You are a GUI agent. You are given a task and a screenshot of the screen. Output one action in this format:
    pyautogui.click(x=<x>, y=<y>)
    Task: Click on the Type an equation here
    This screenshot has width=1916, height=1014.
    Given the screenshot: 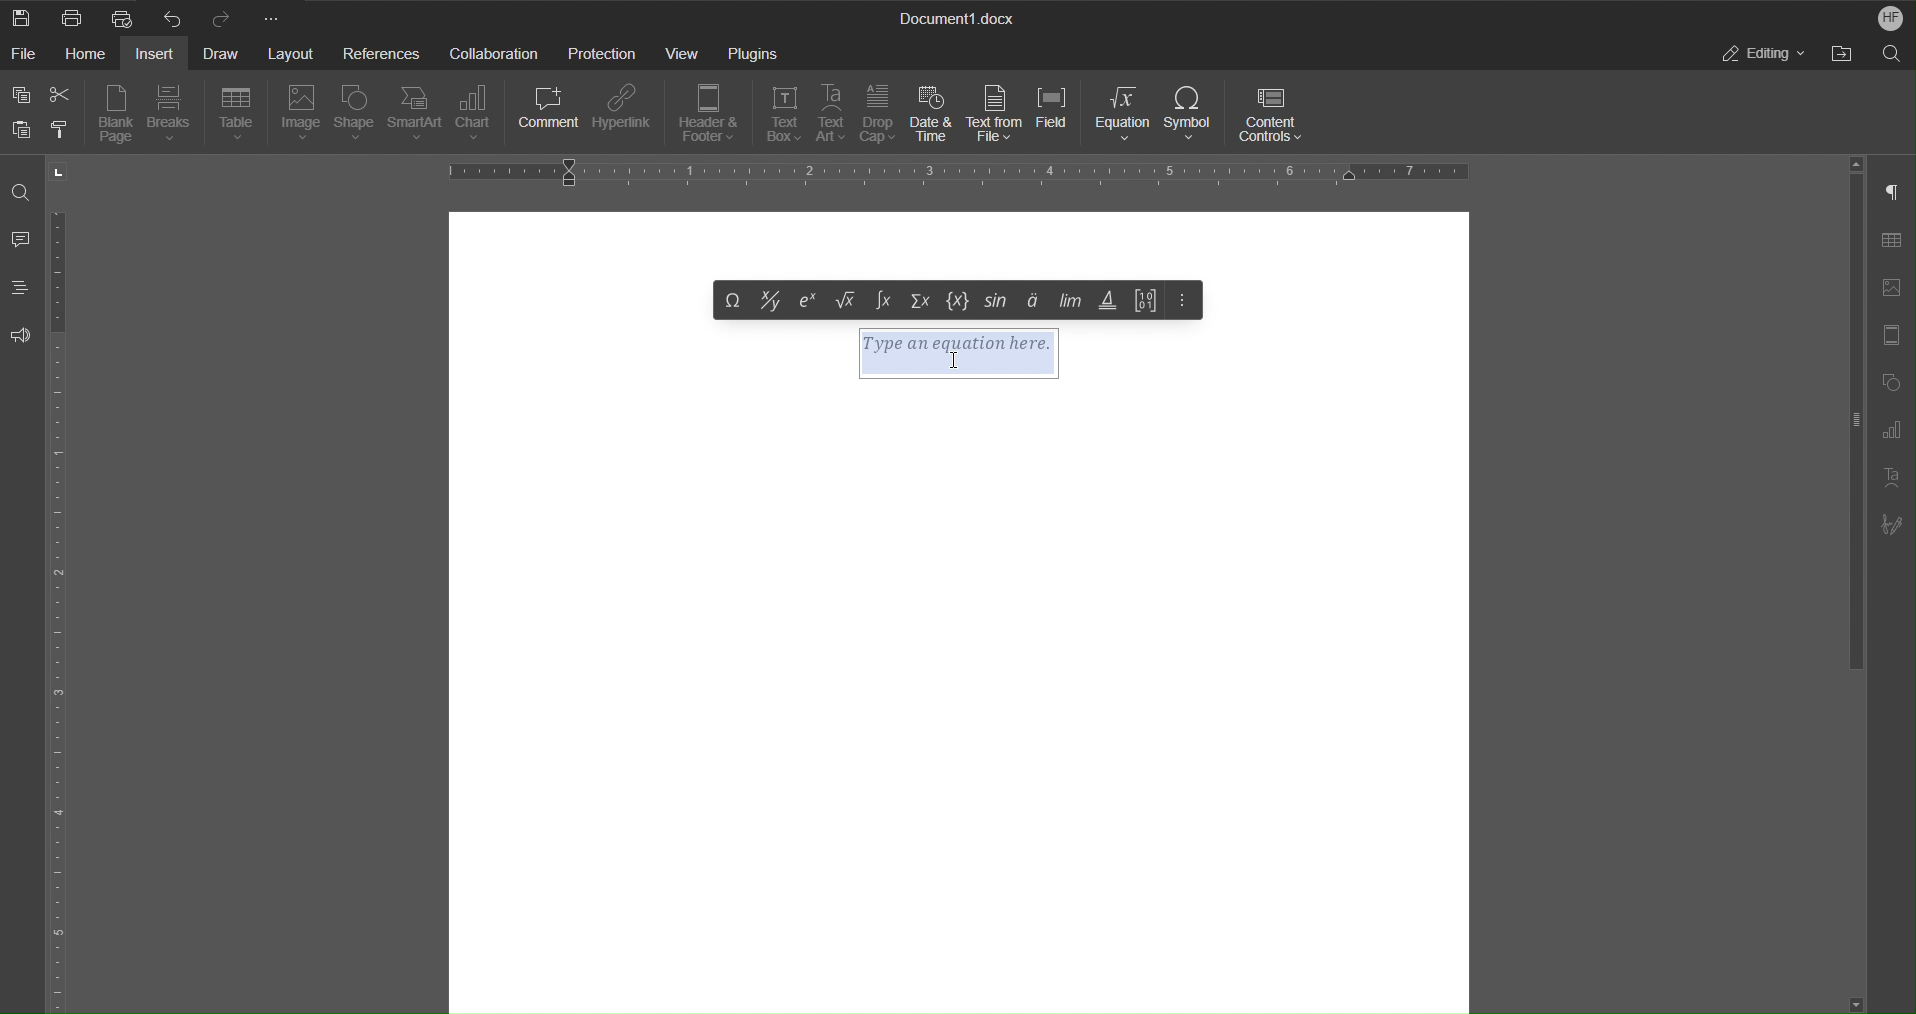 What is the action you would take?
    pyautogui.click(x=961, y=356)
    